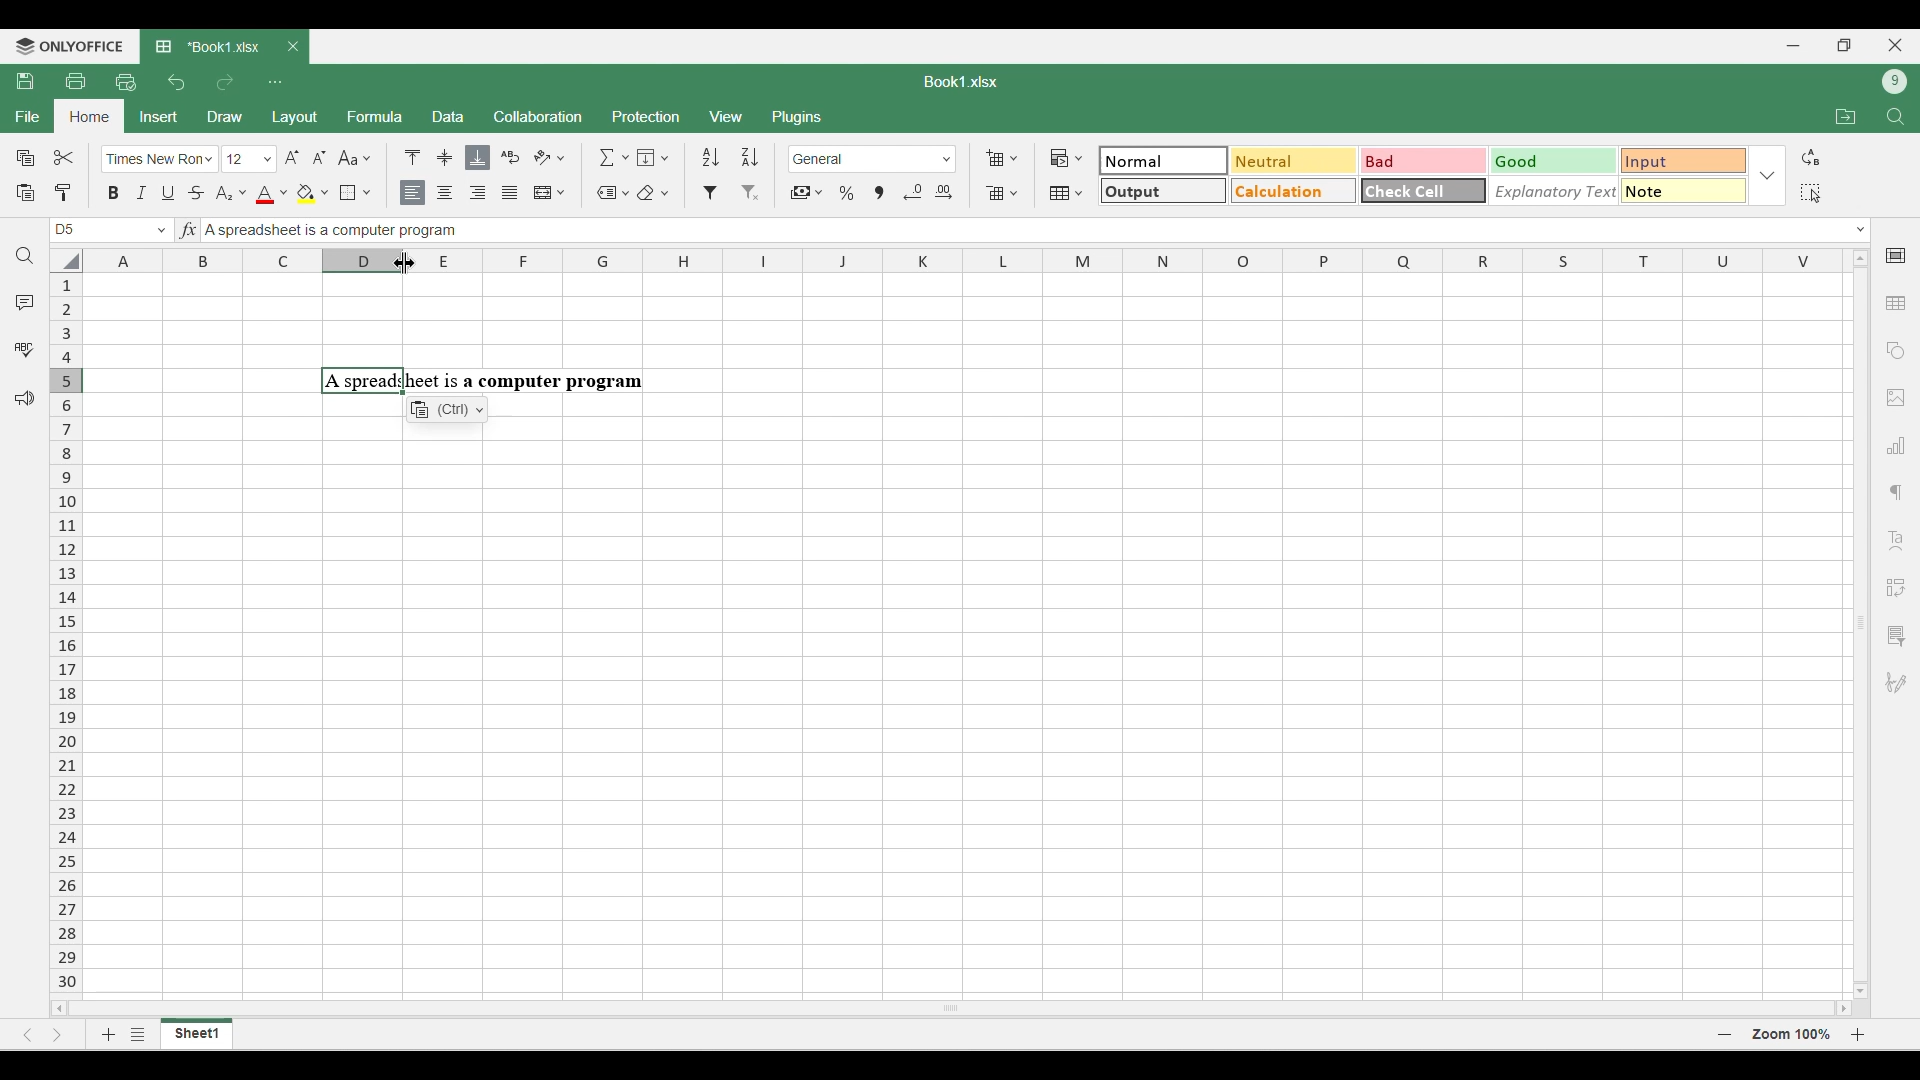  What do you see at coordinates (58, 1034) in the screenshot?
I see `Next` at bounding box center [58, 1034].